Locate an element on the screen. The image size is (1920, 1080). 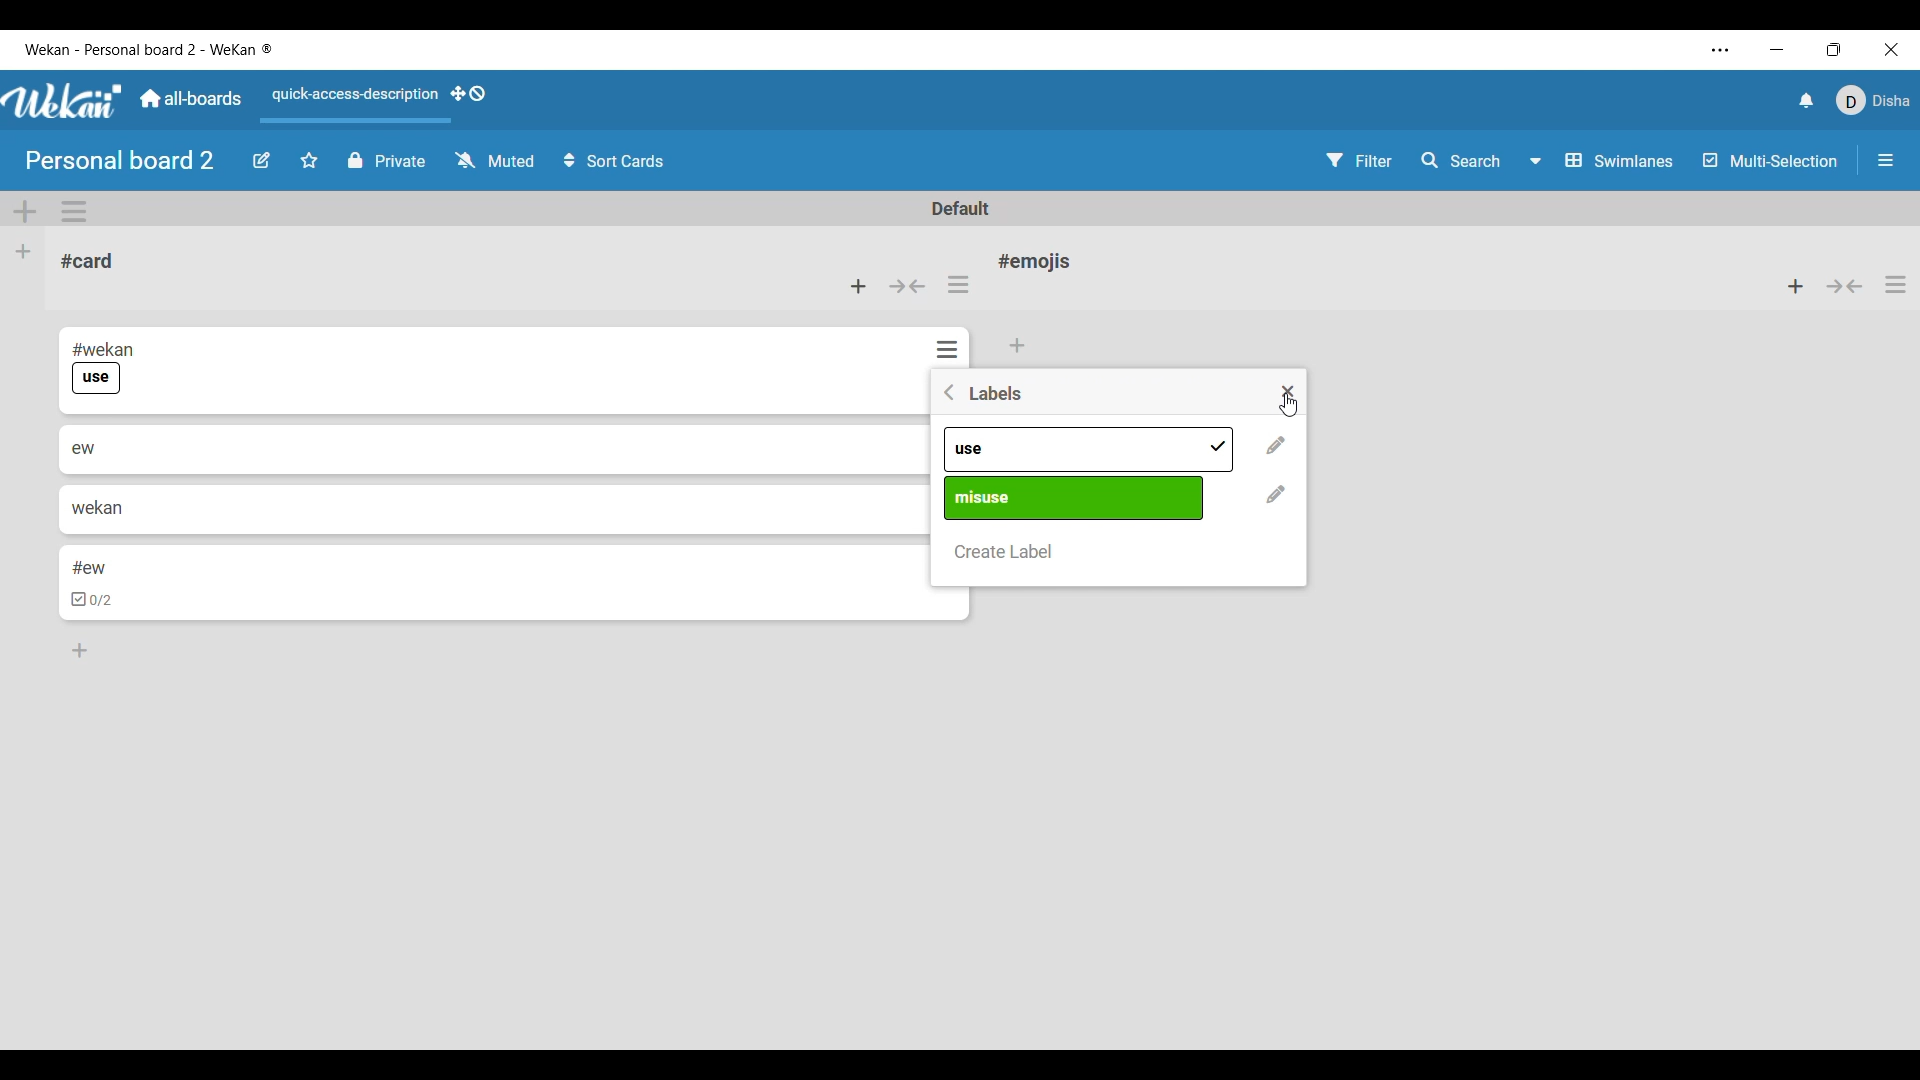
Add card to bottom of list is located at coordinates (79, 649).